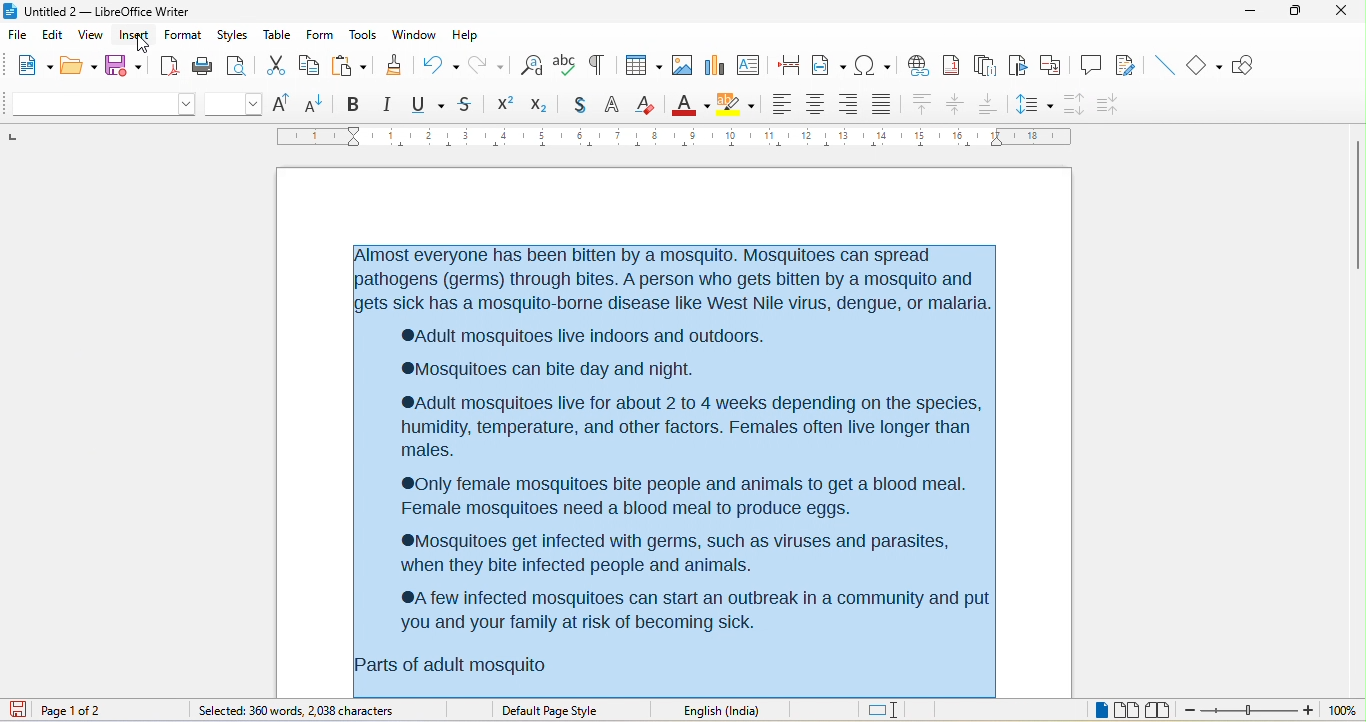 This screenshot has width=1366, height=722. I want to click on 360 words,2038 characters, so click(296, 711).